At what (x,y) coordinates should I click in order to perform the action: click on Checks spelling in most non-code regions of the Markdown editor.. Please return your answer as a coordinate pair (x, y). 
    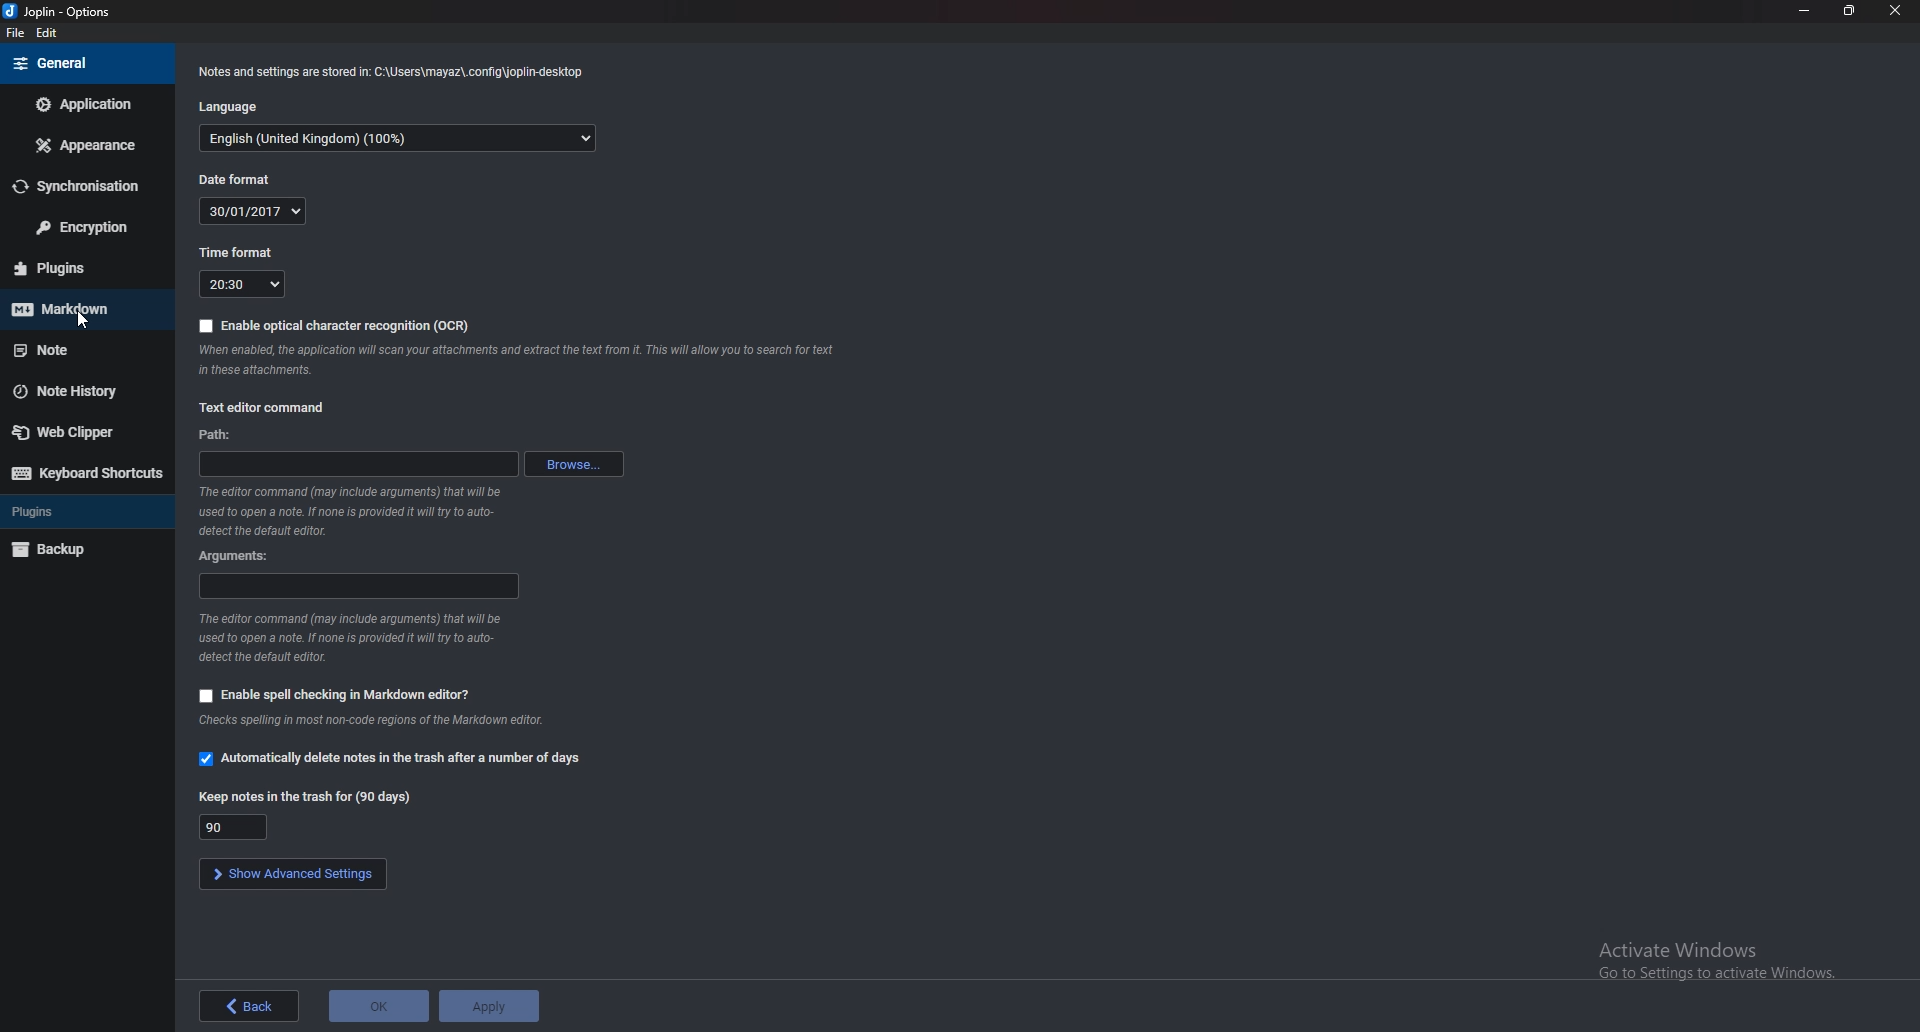
    Looking at the image, I should click on (363, 722).